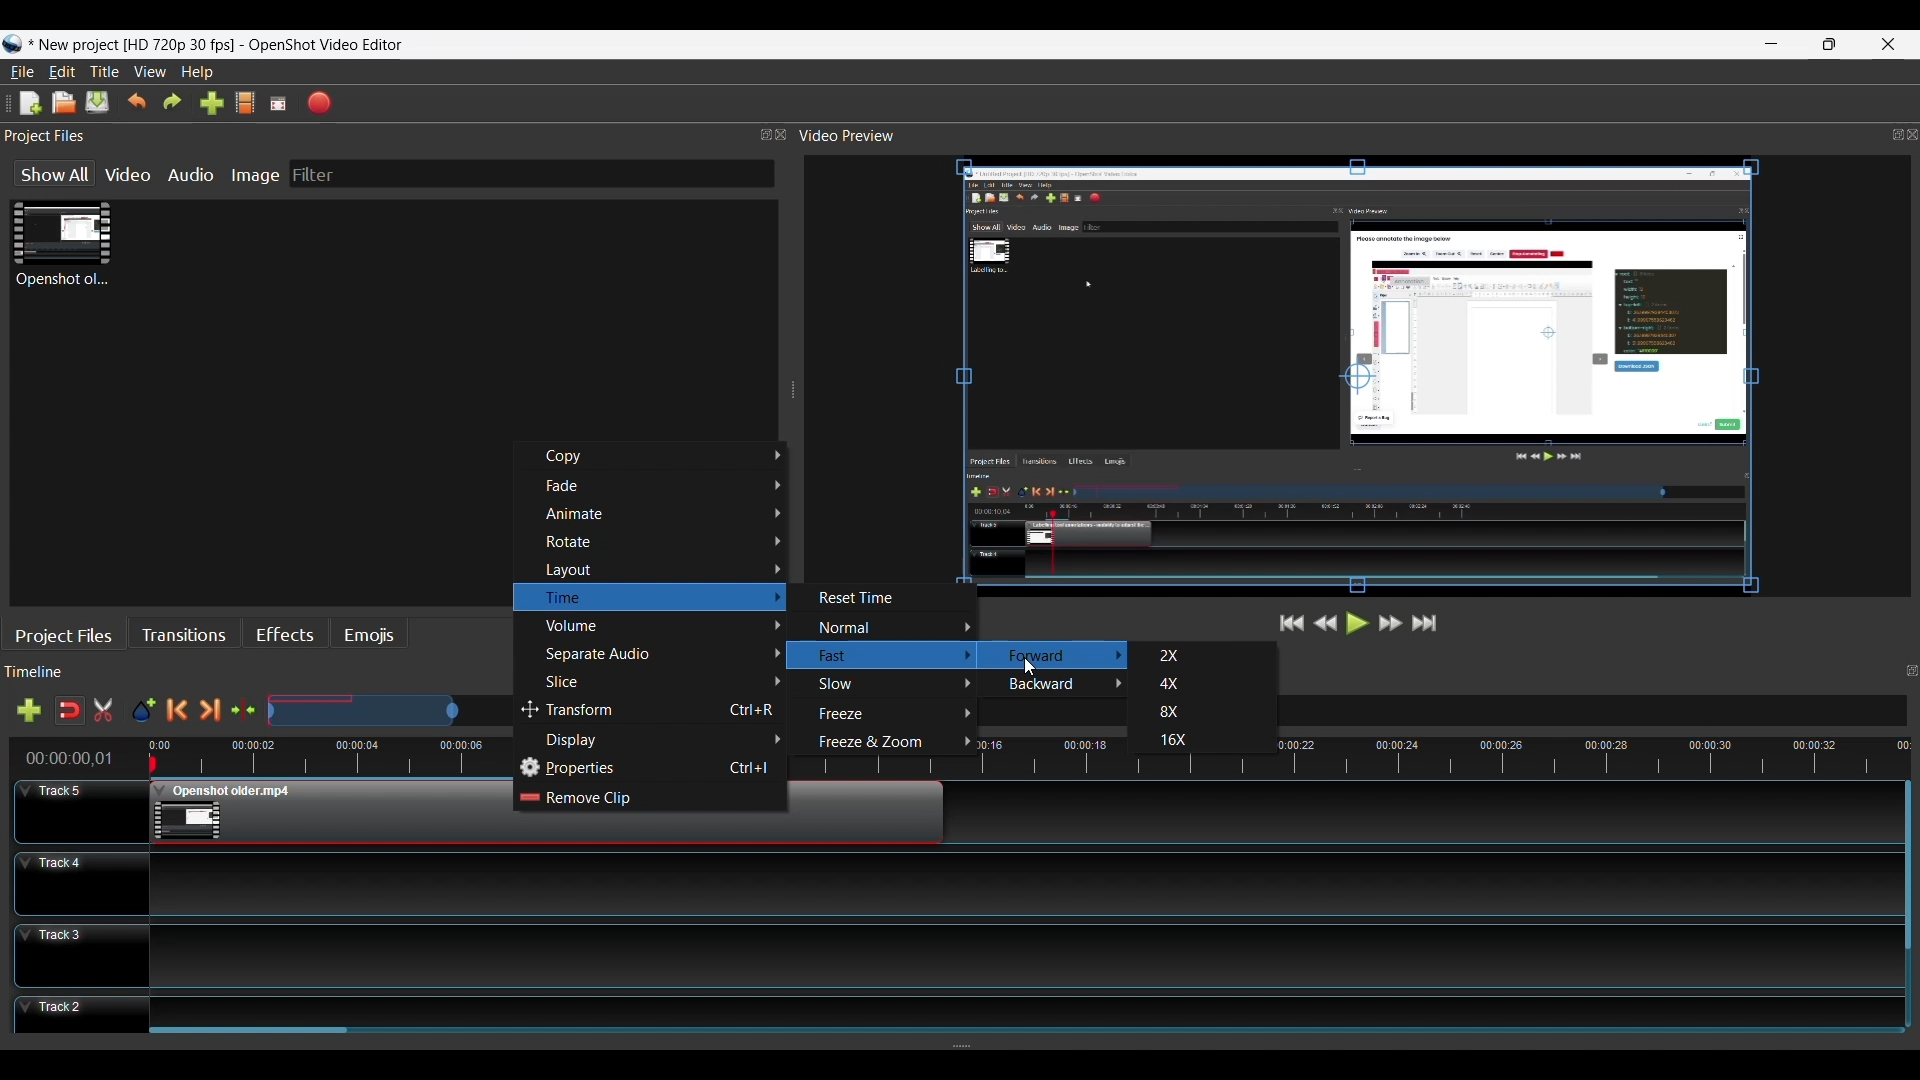 The width and height of the screenshot is (1920, 1080). Describe the element at coordinates (25, 103) in the screenshot. I see `New File` at that location.